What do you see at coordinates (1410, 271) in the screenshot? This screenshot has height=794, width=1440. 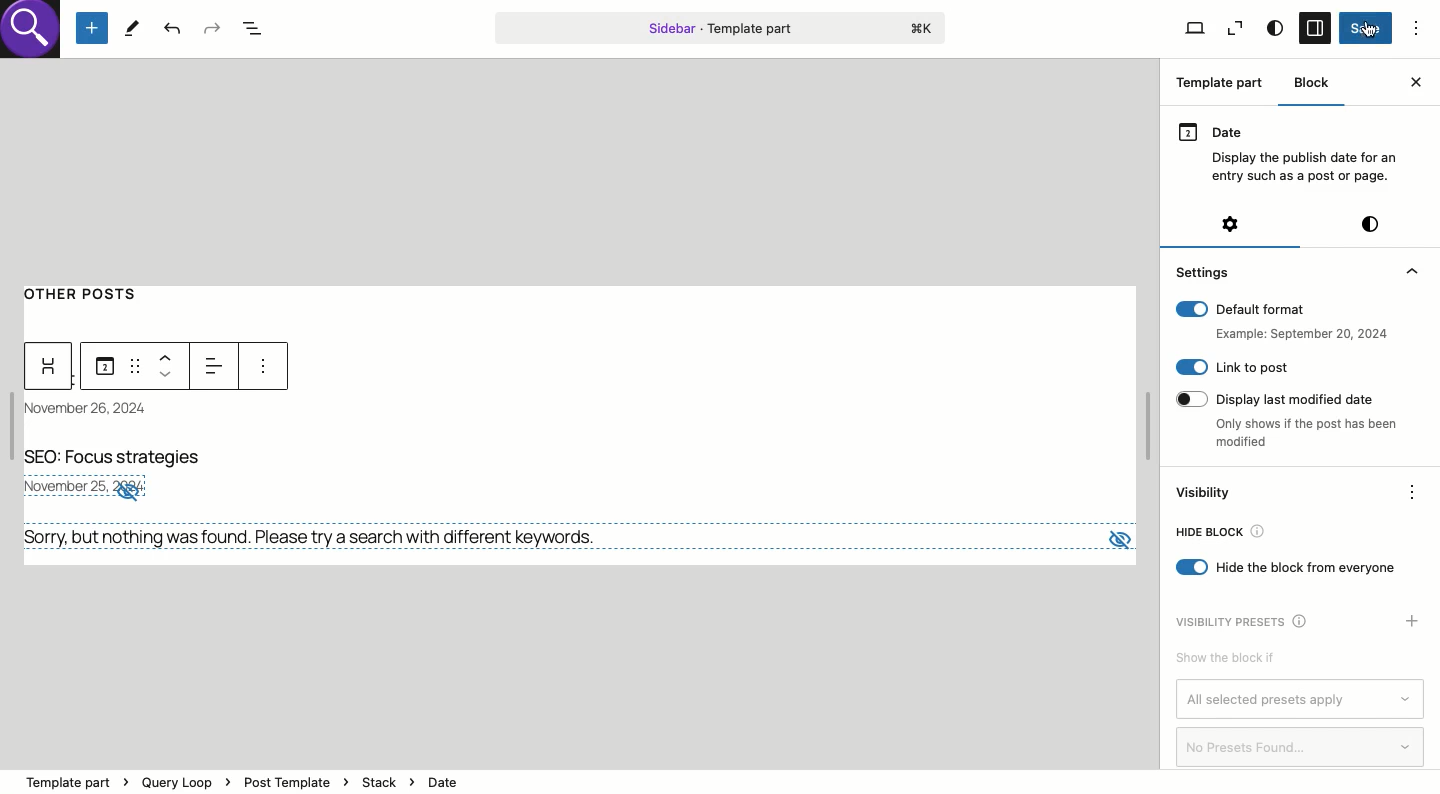 I see `collapse` at bounding box center [1410, 271].